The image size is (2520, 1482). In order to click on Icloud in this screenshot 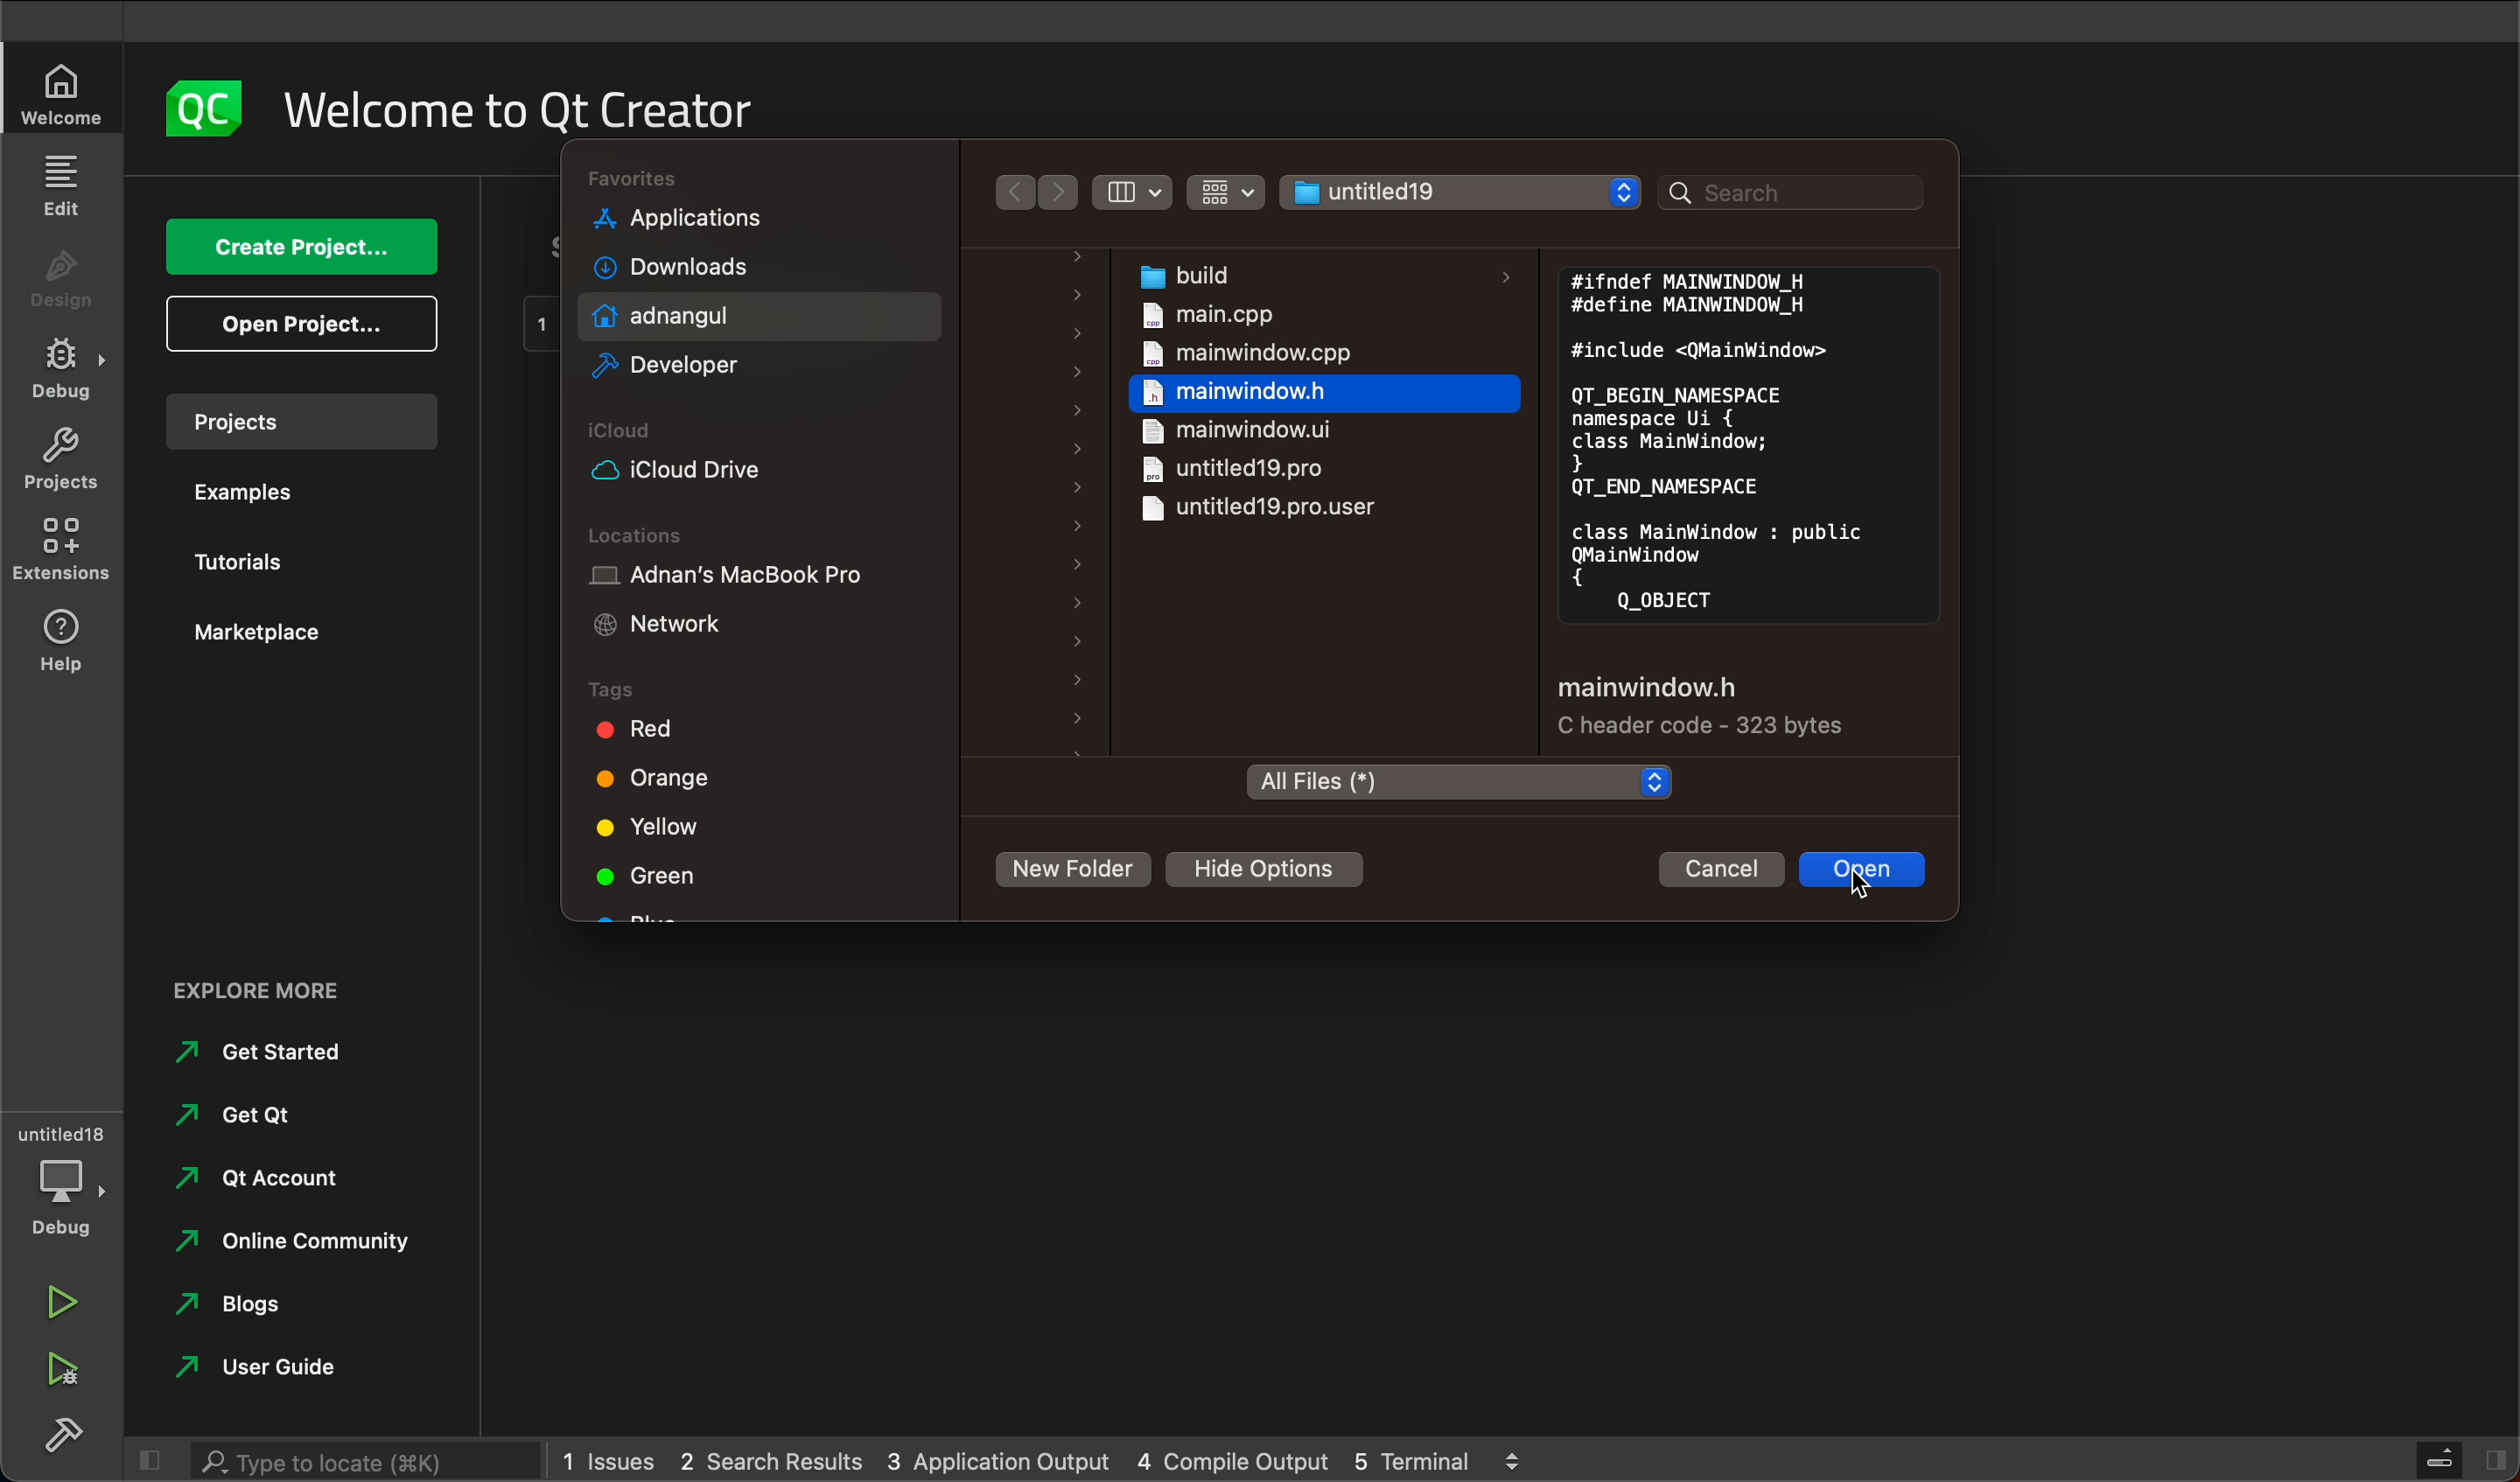, I will do `click(750, 433)`.